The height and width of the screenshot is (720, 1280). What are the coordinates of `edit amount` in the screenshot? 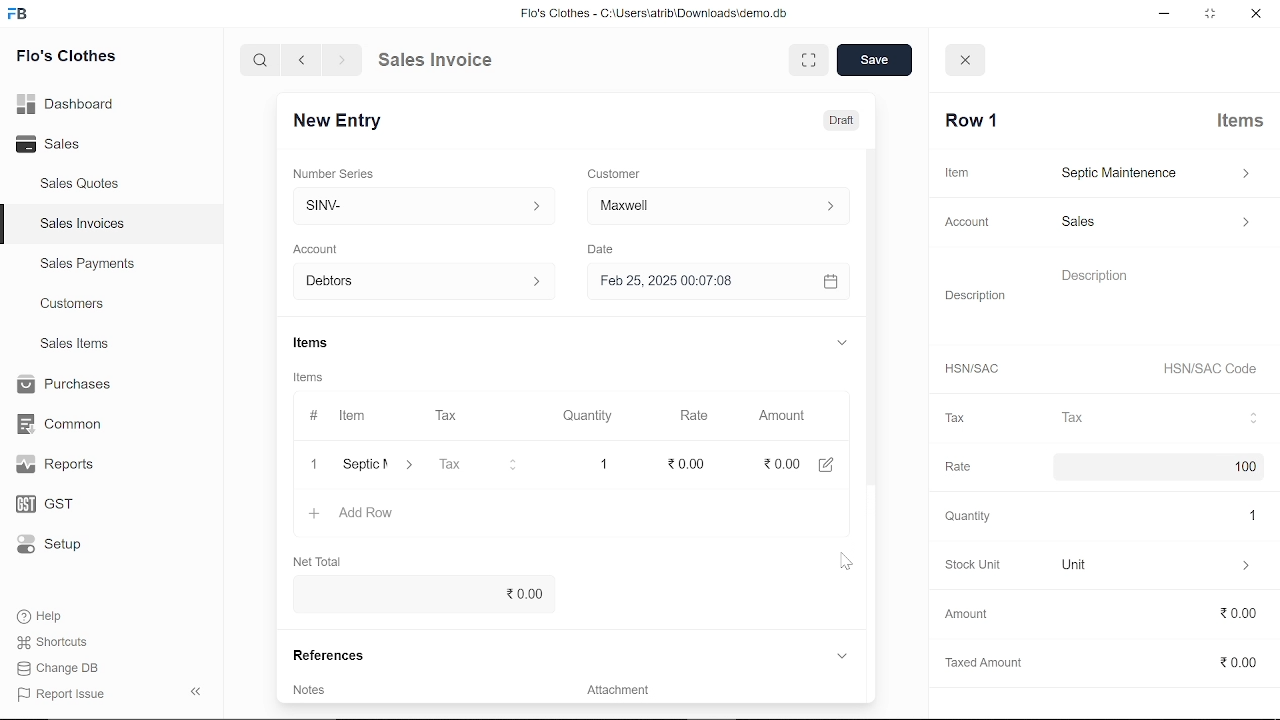 It's located at (826, 465).